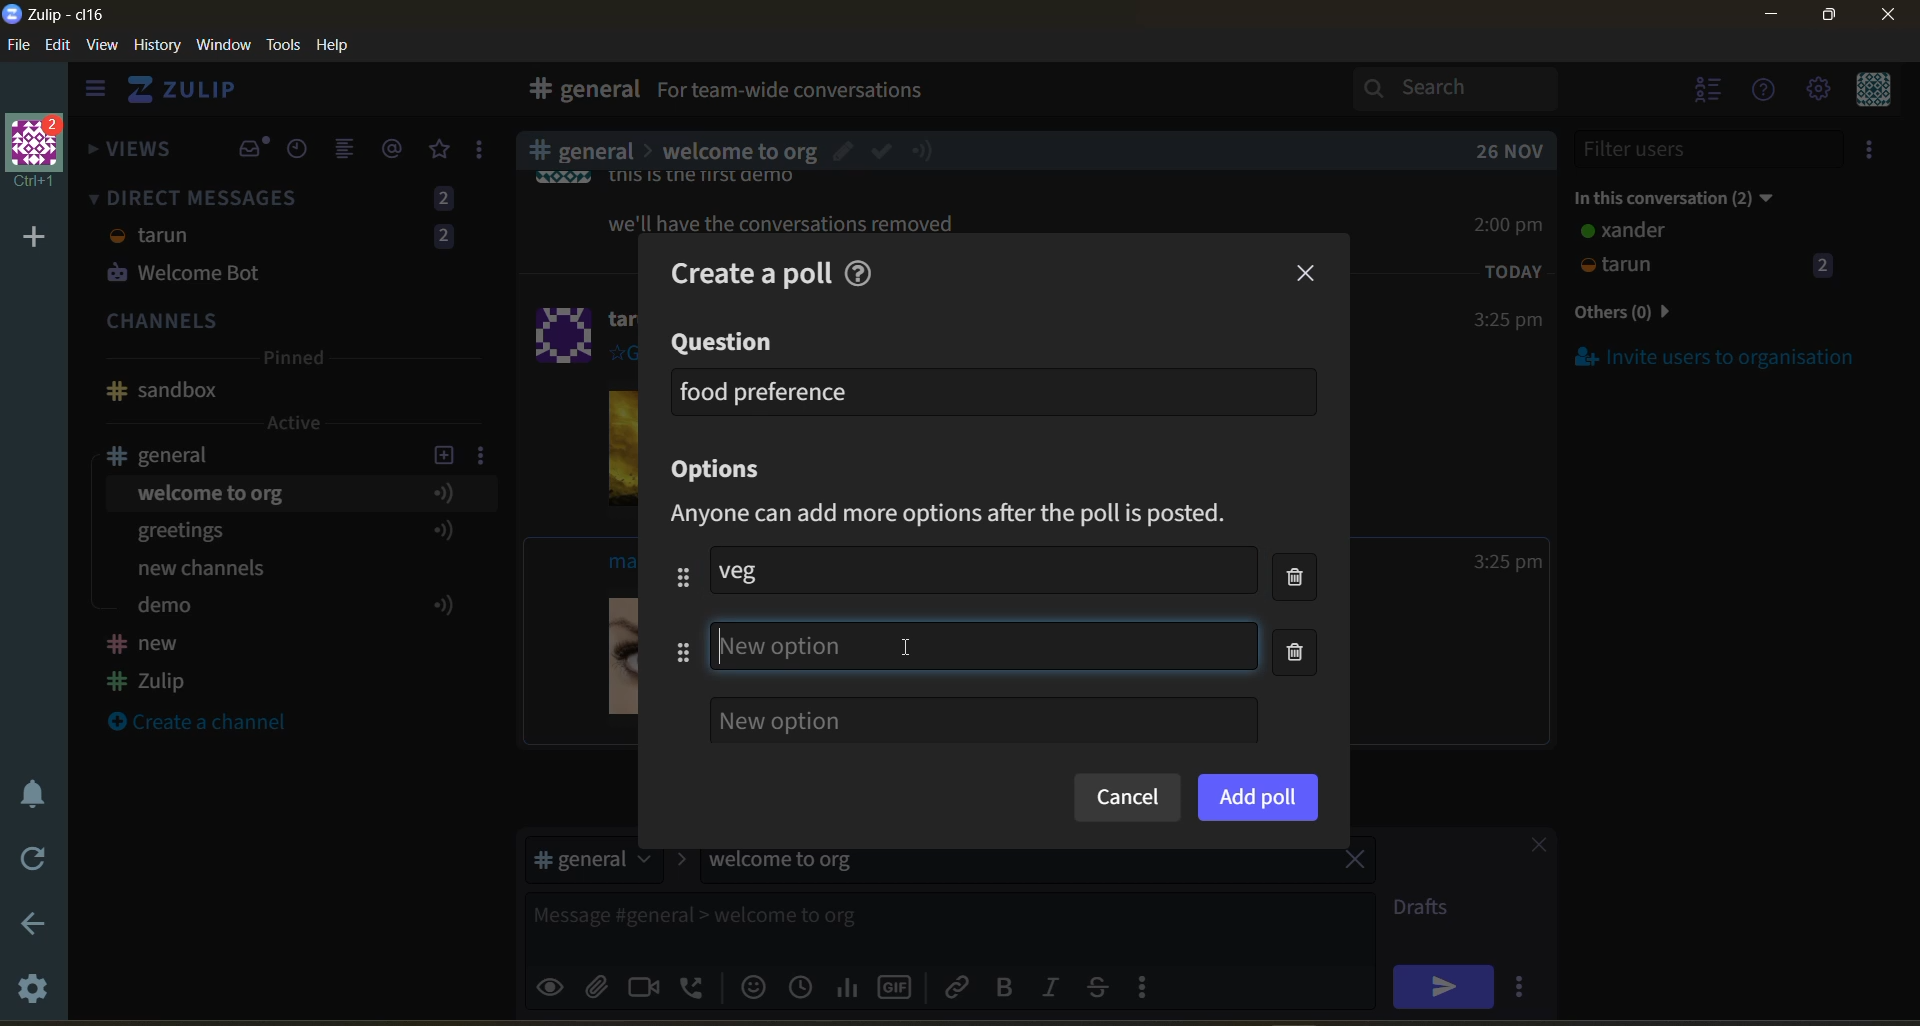  I want to click on rearrange, so click(675, 614).